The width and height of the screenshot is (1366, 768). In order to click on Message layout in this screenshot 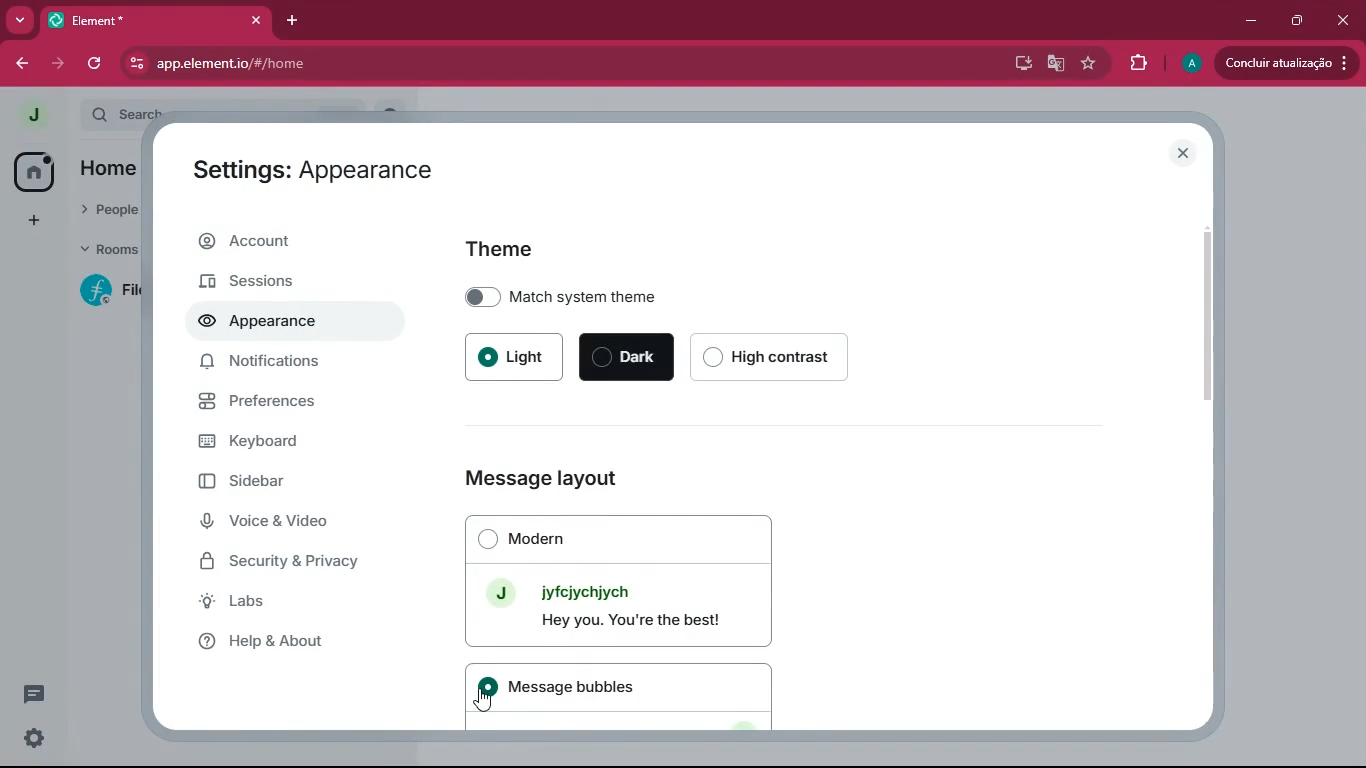, I will do `click(538, 480)`.